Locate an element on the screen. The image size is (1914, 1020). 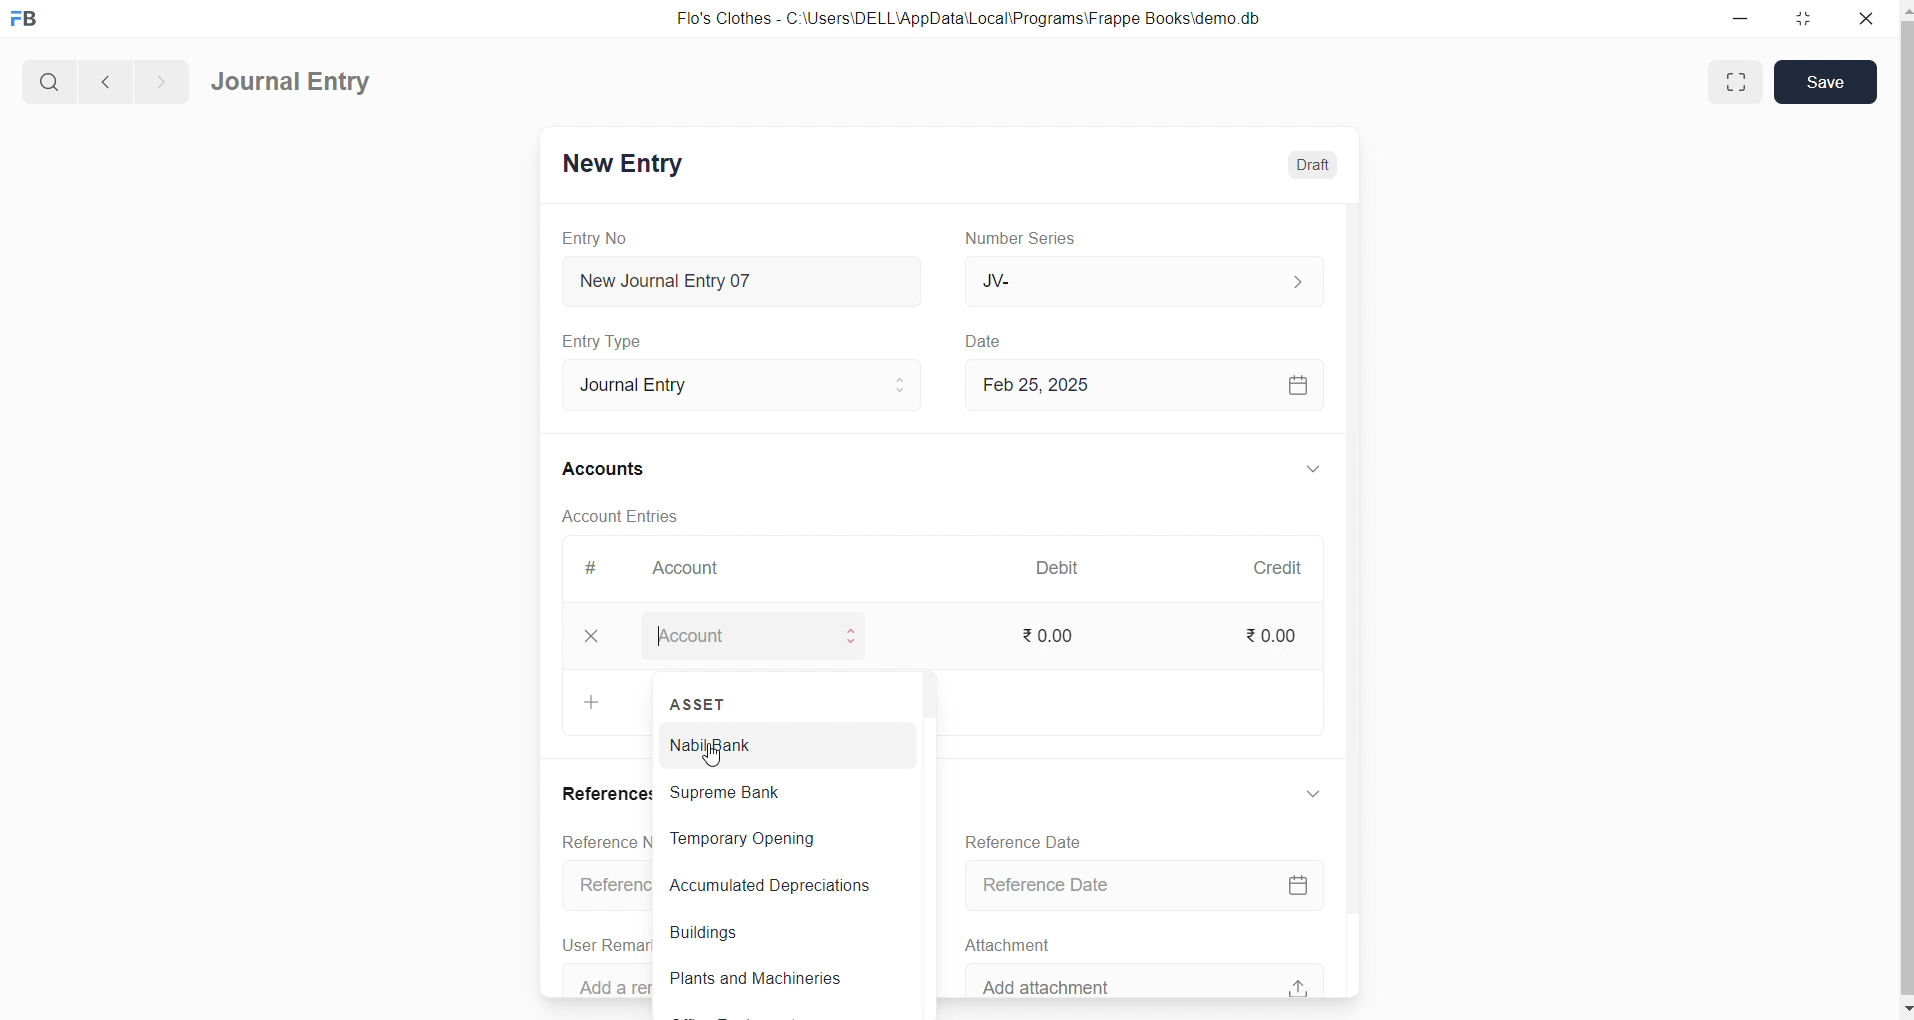
Add Row is located at coordinates (593, 708).